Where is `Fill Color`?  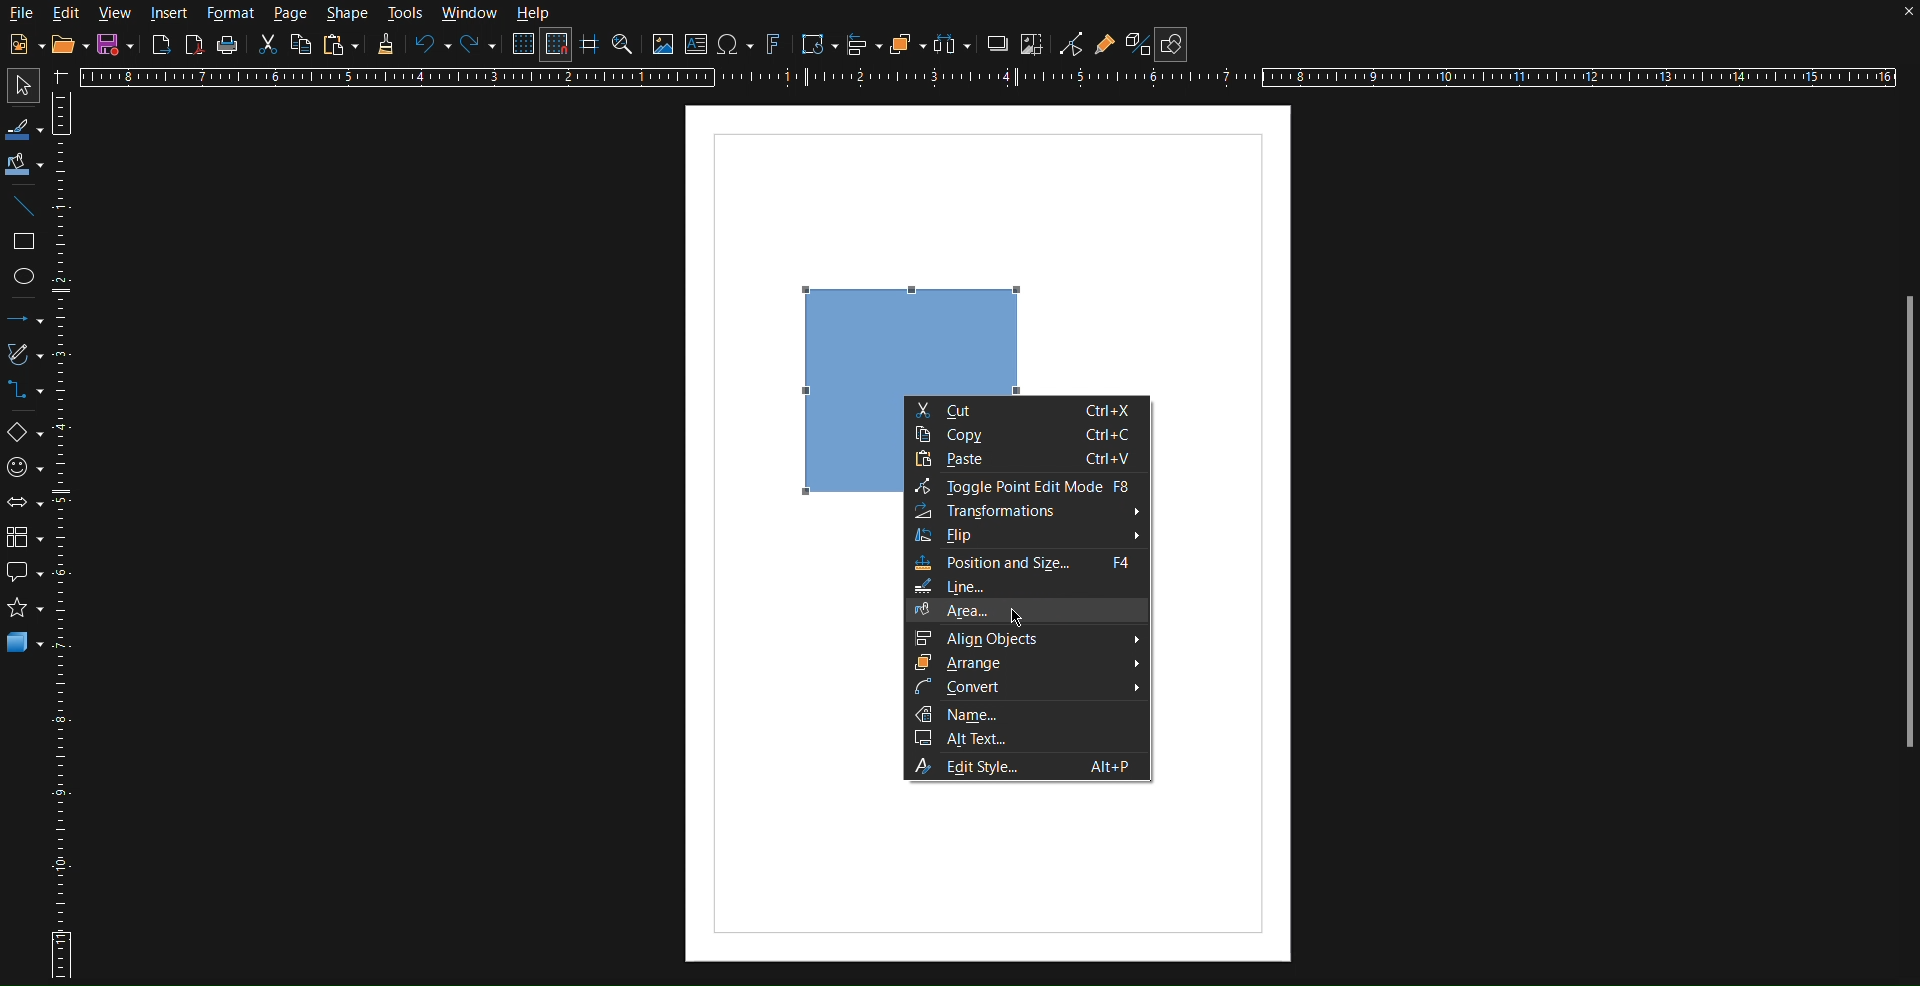
Fill Color is located at coordinates (24, 163).